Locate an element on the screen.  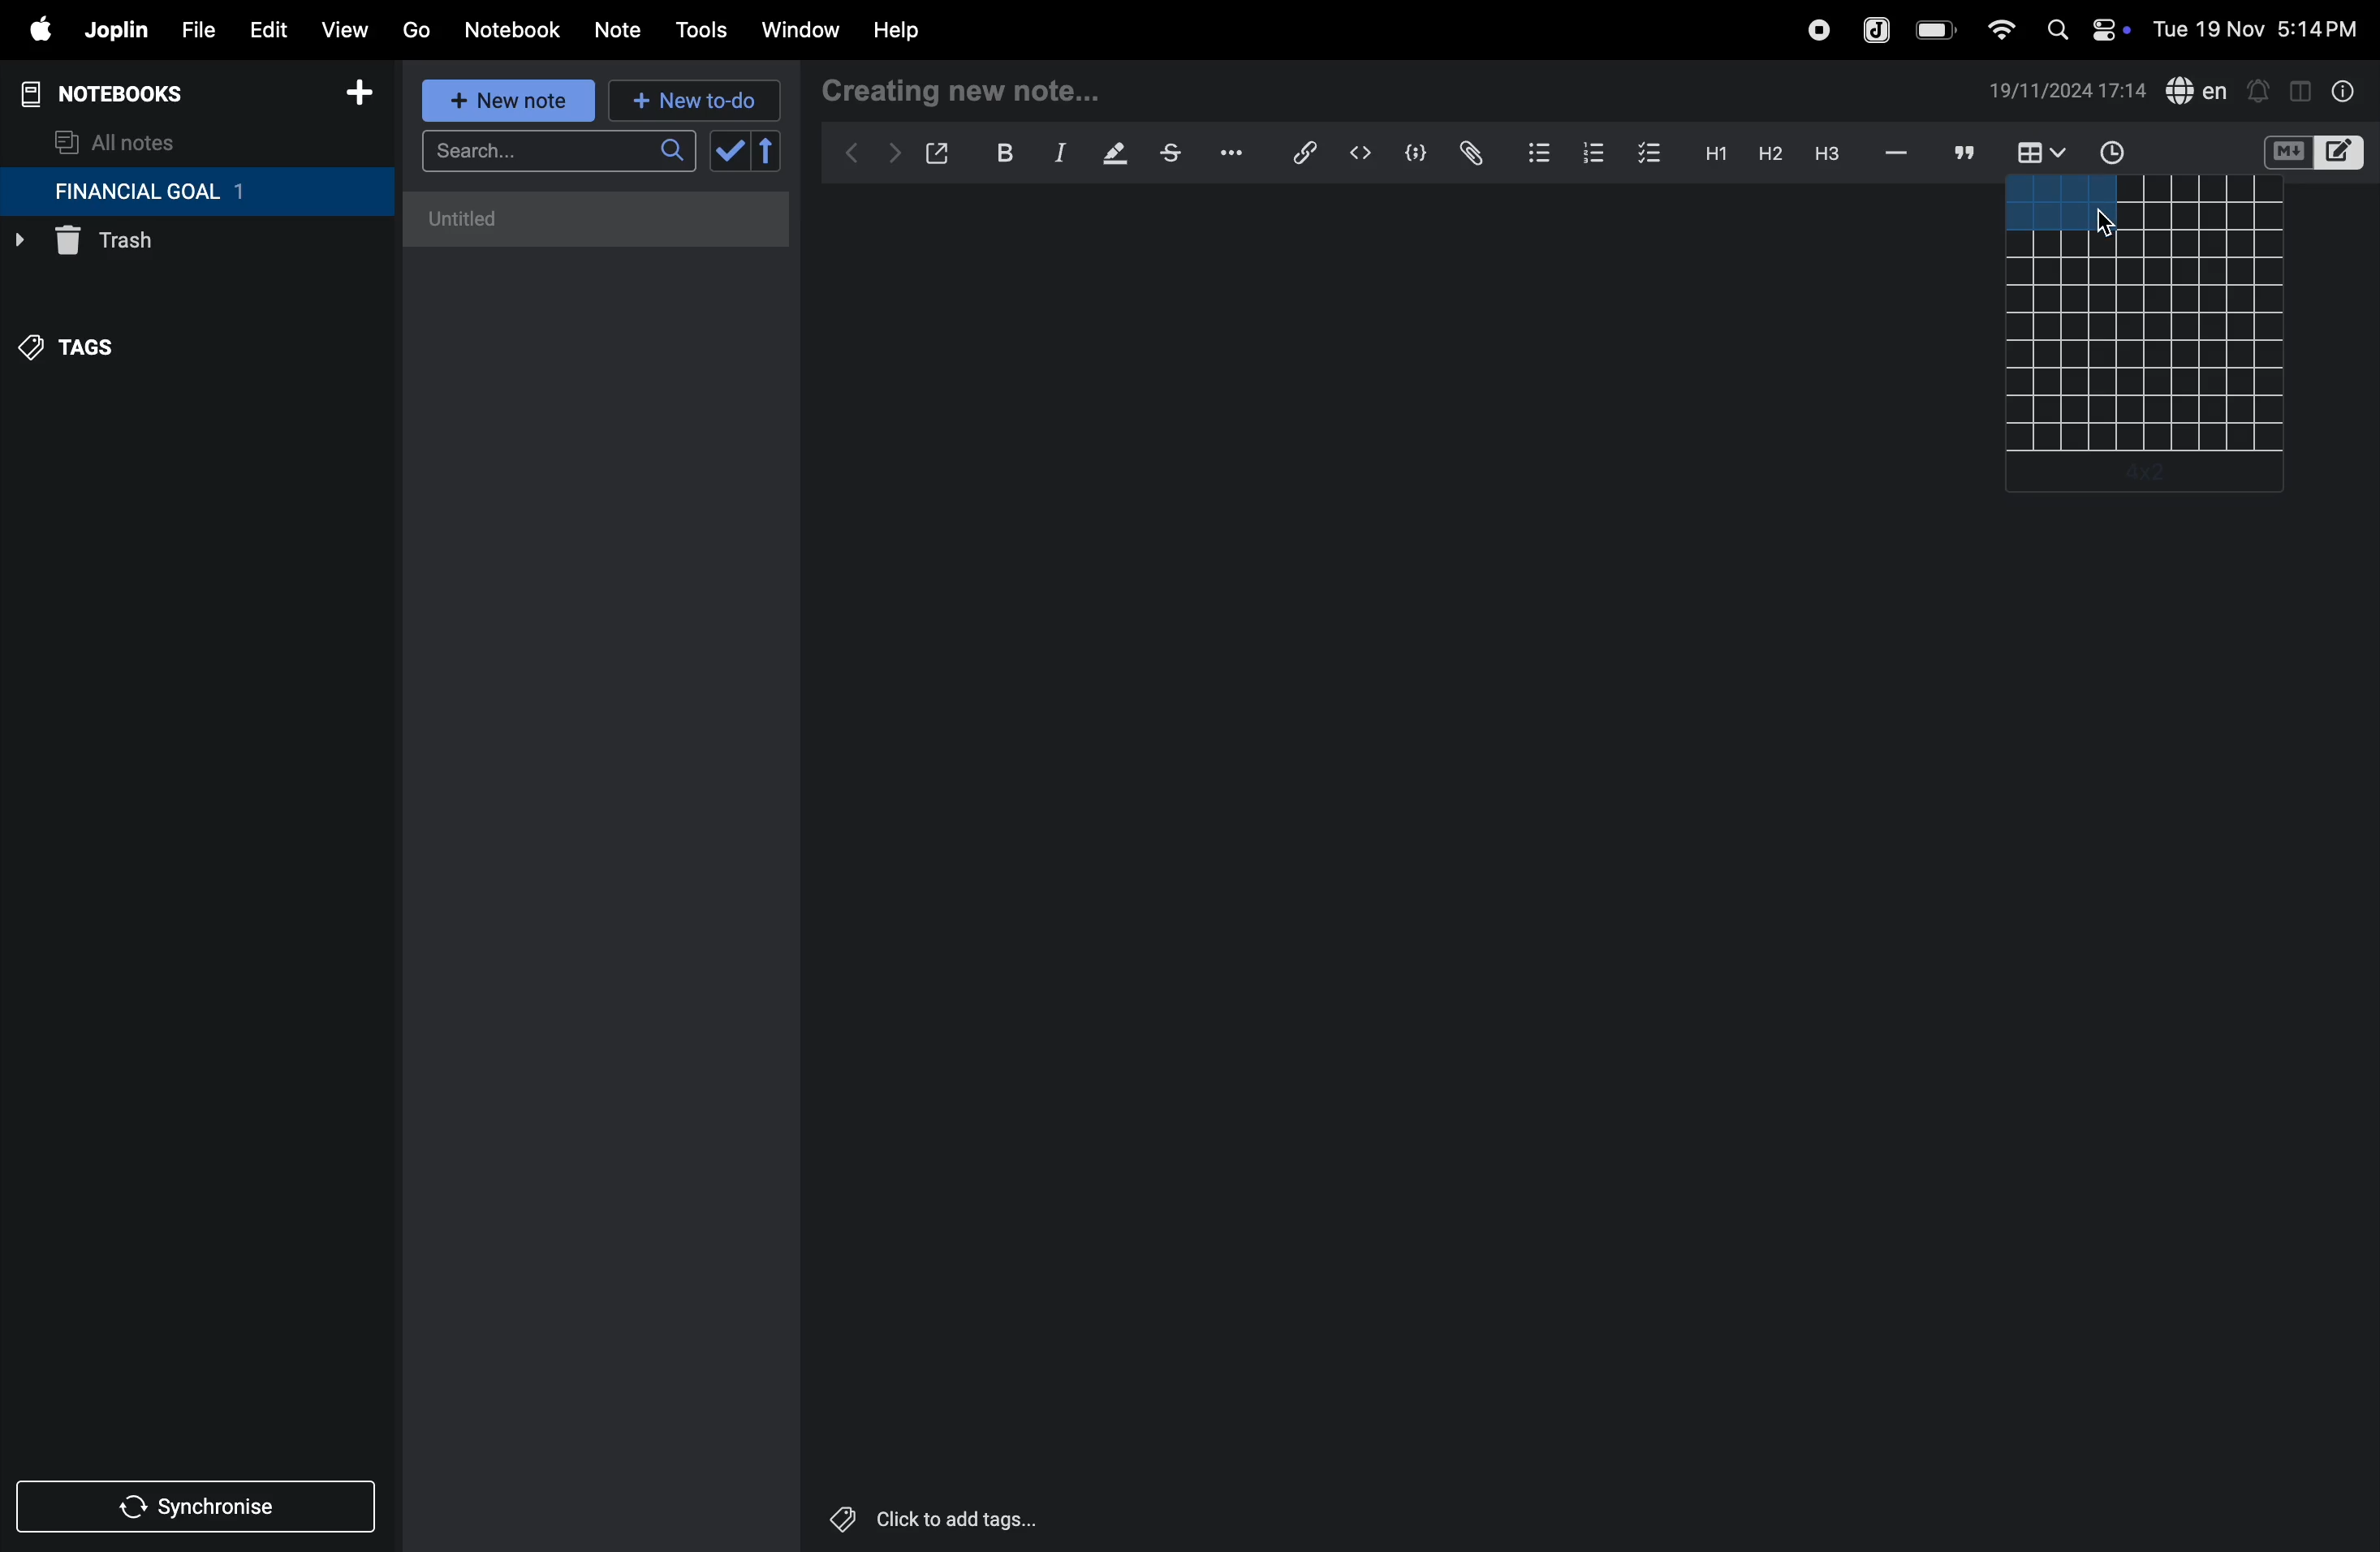
tools is located at coordinates (698, 30).